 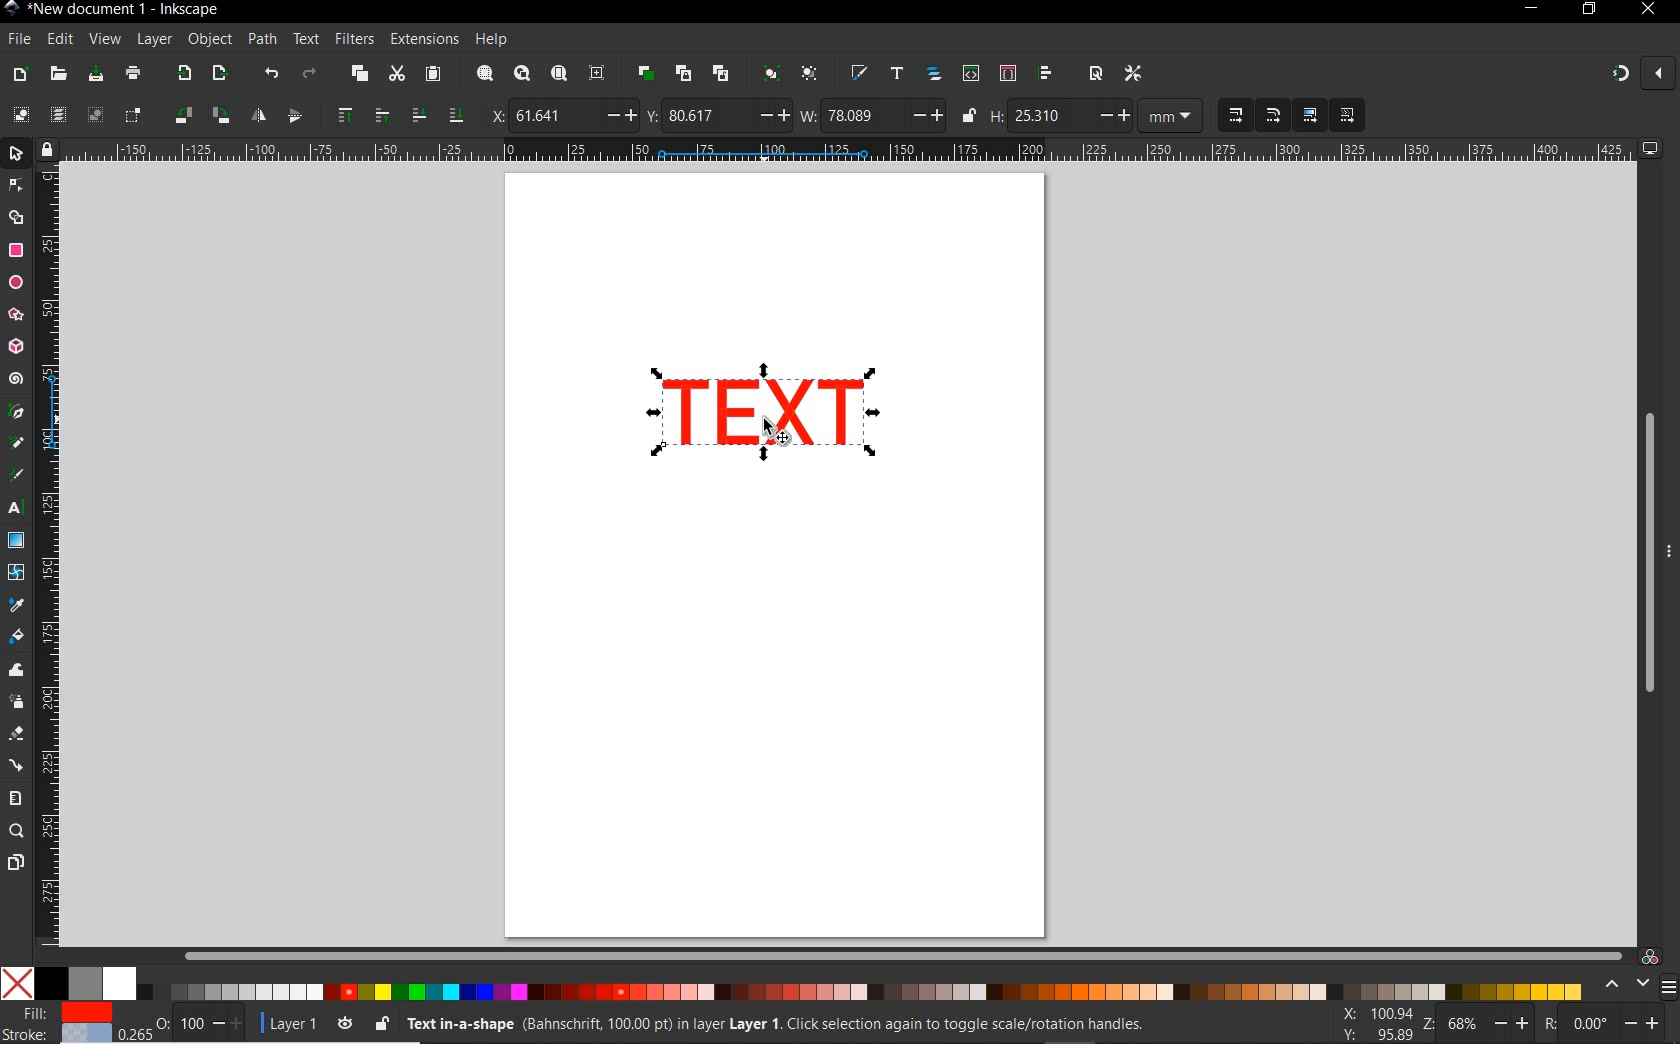 I want to click on zoom page, so click(x=558, y=73).